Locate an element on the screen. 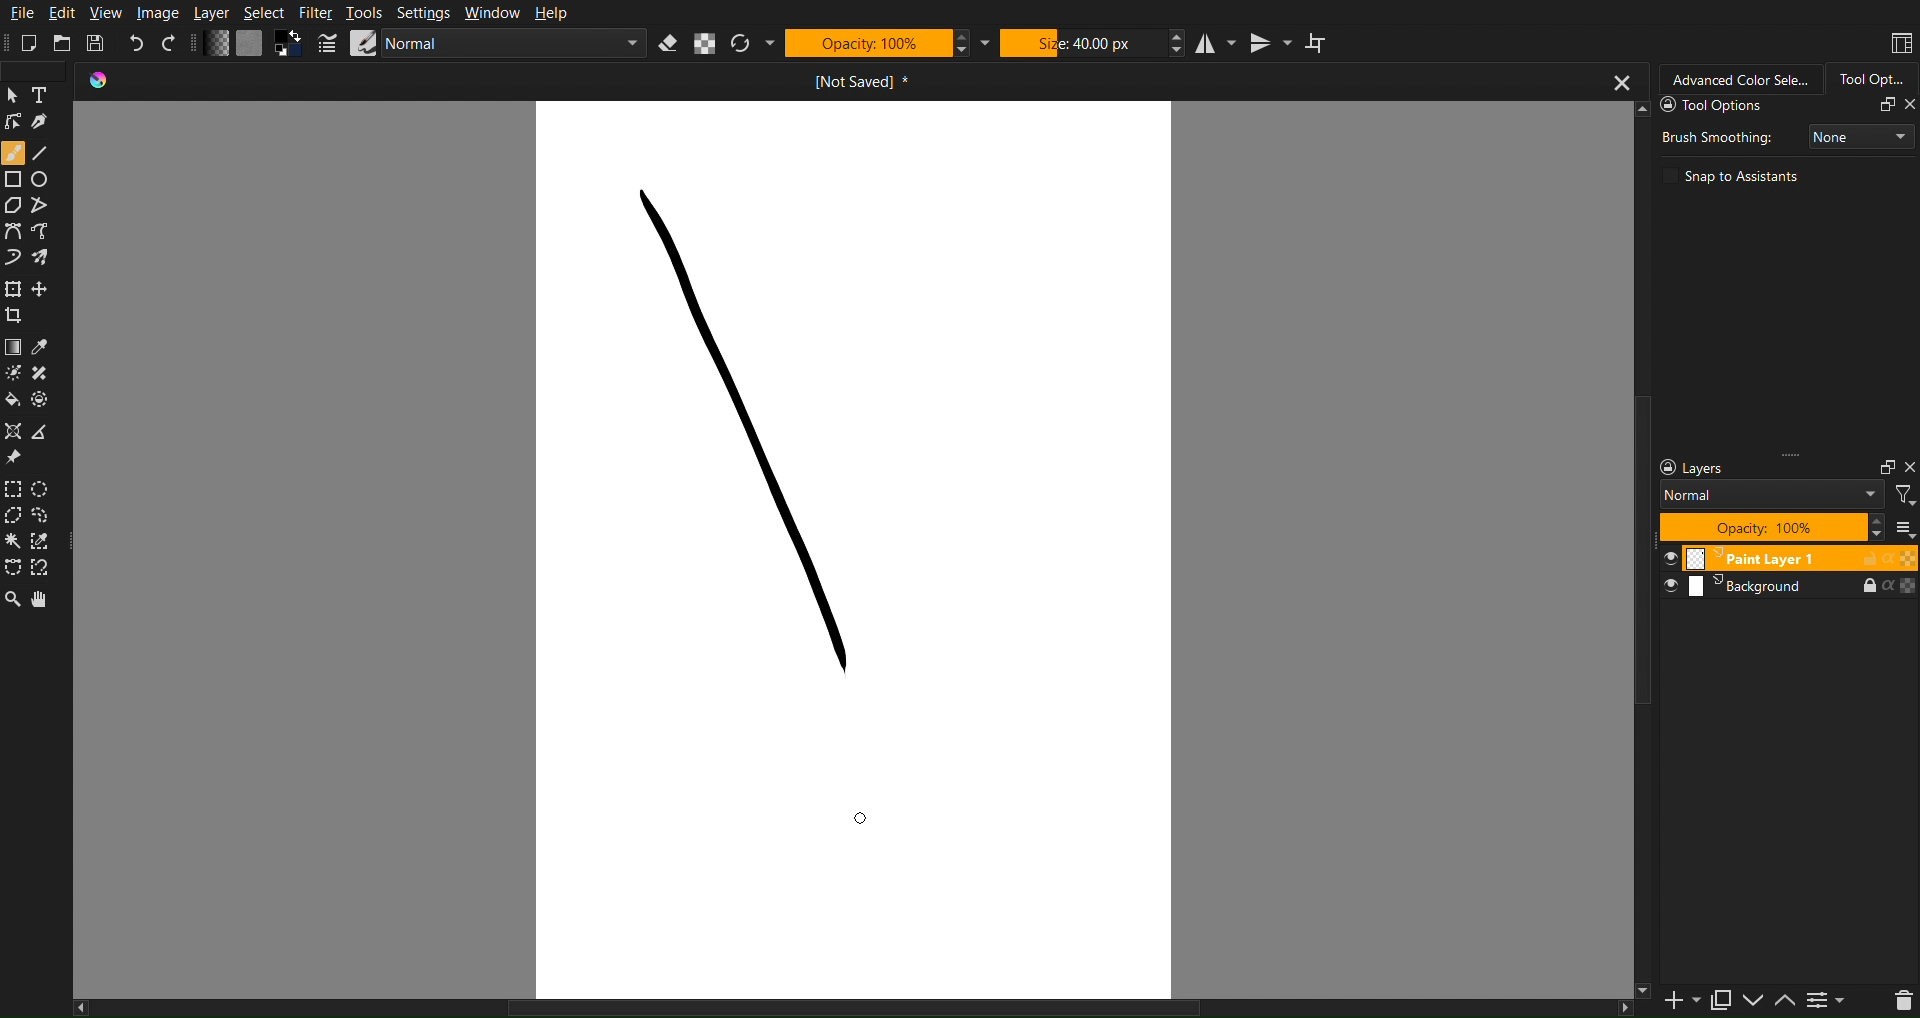  Free Move is located at coordinates (44, 288).